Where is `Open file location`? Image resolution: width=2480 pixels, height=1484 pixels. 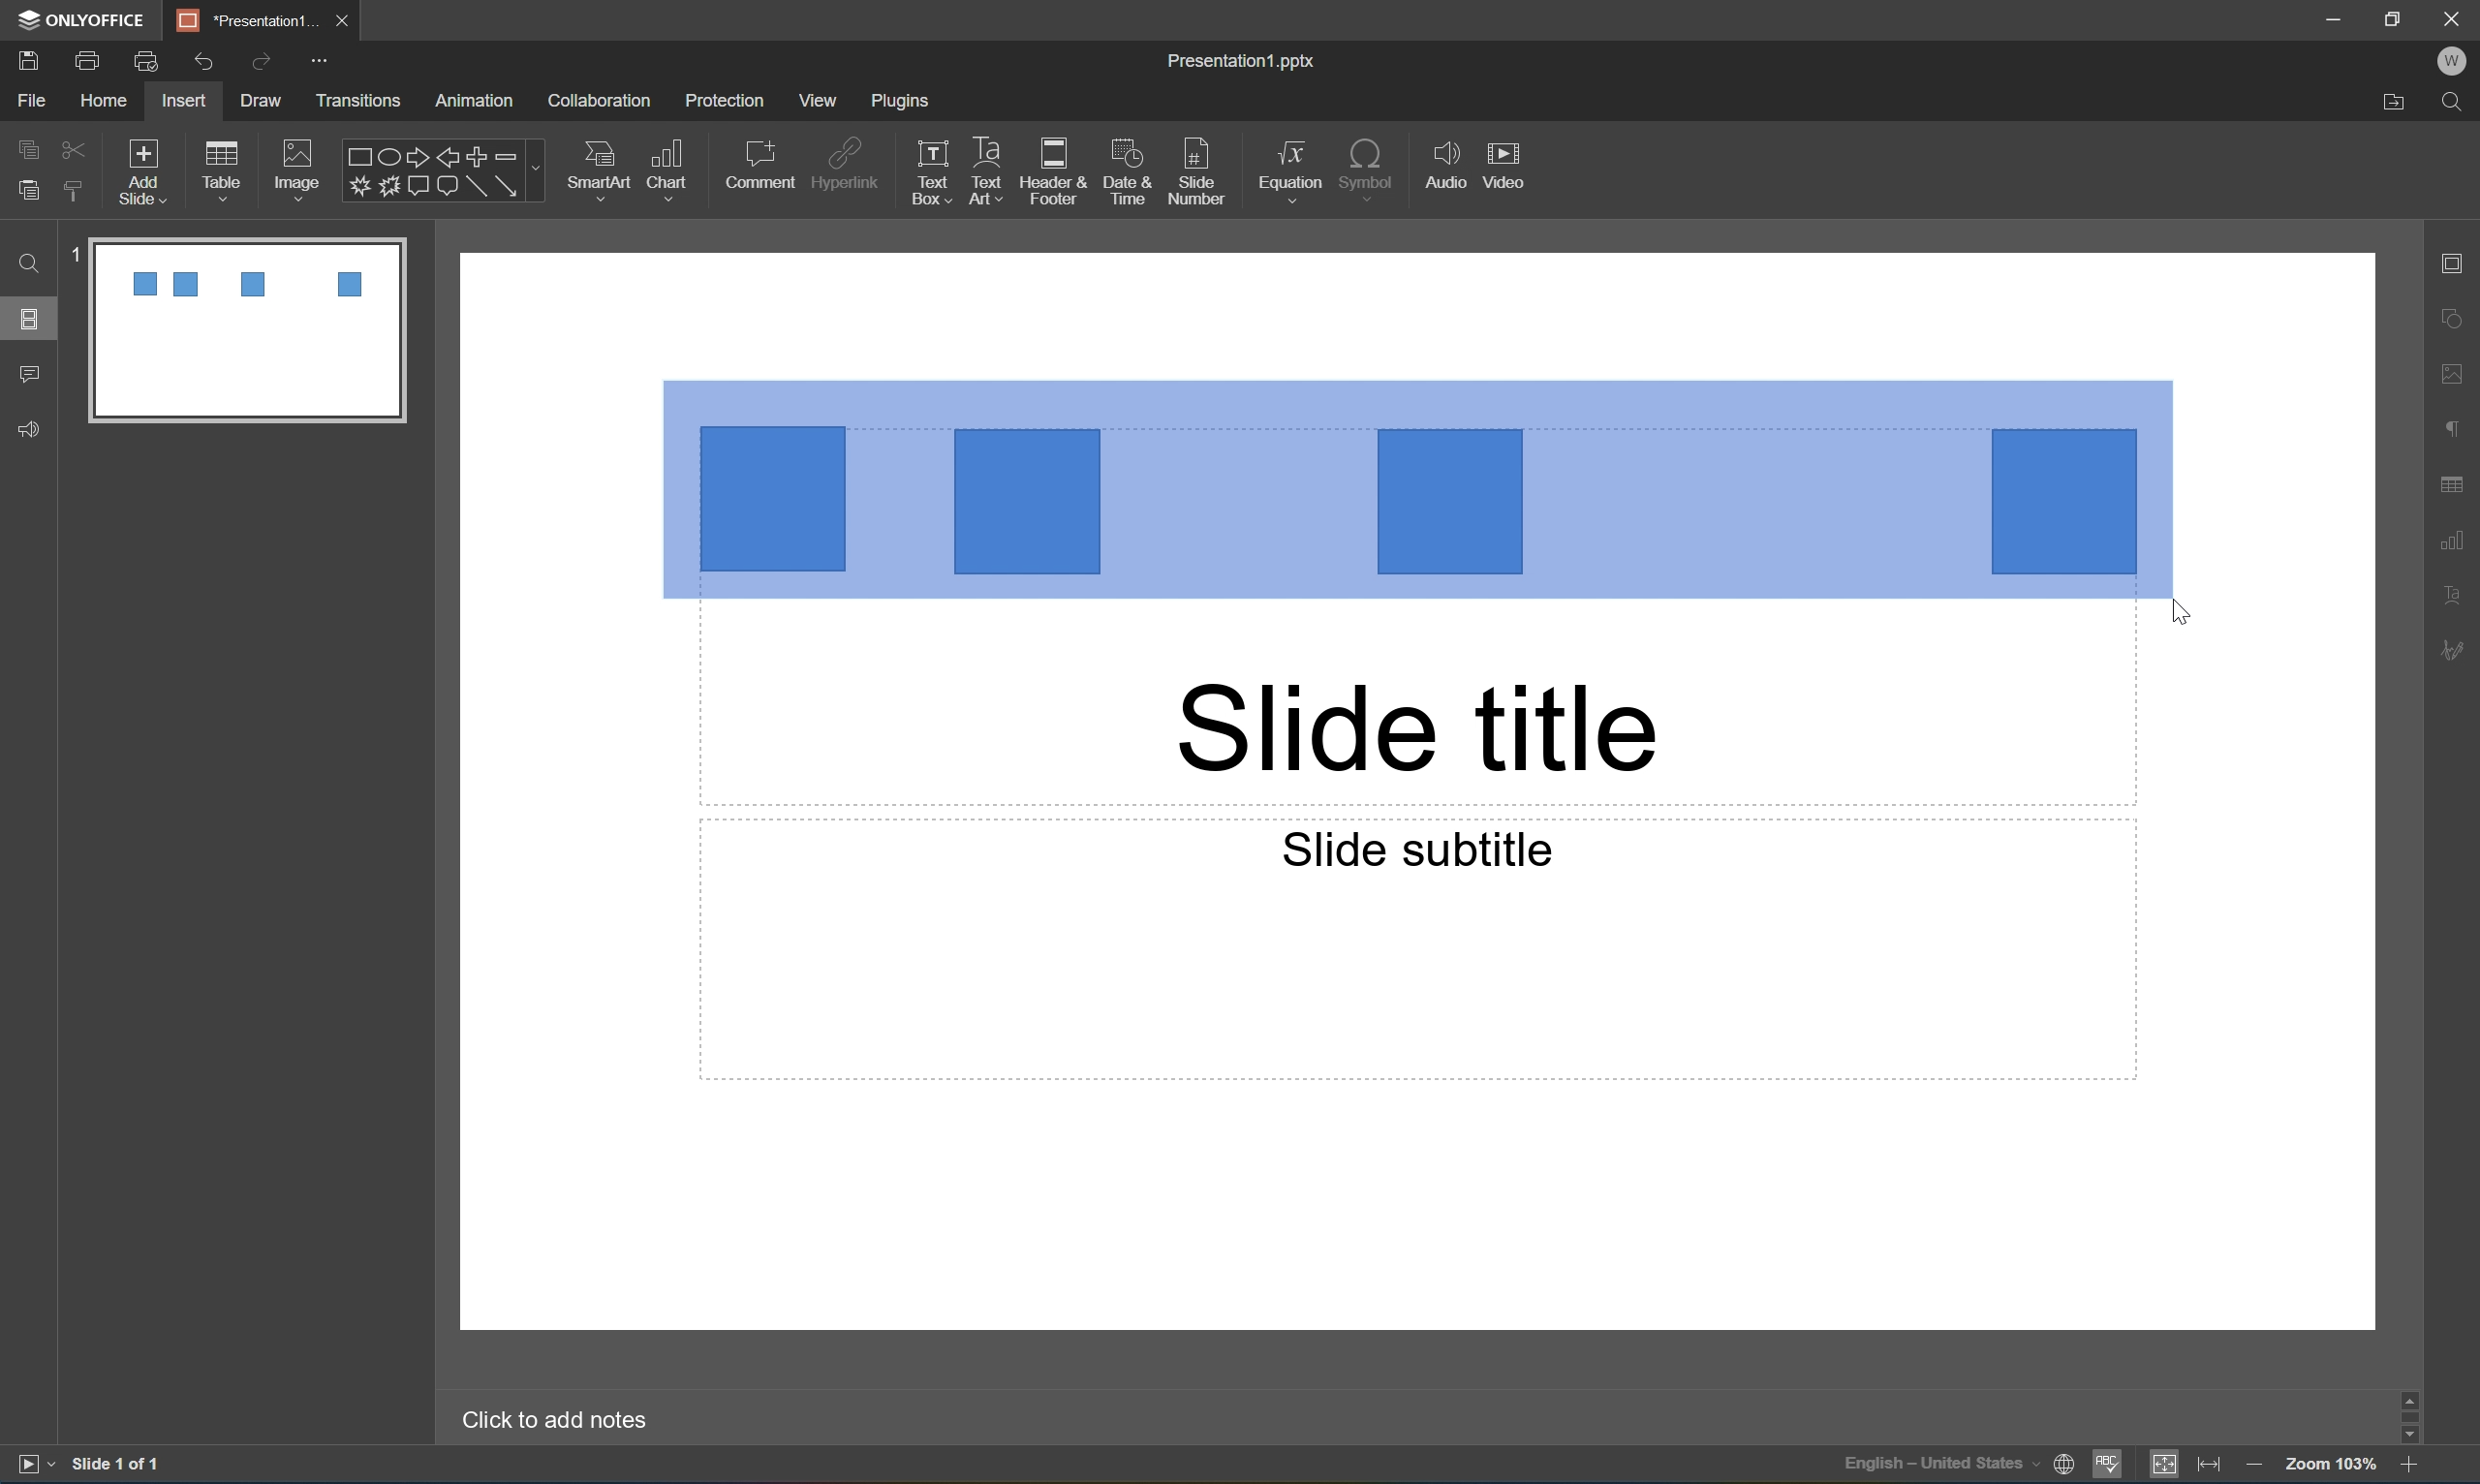
Open file location is located at coordinates (2390, 105).